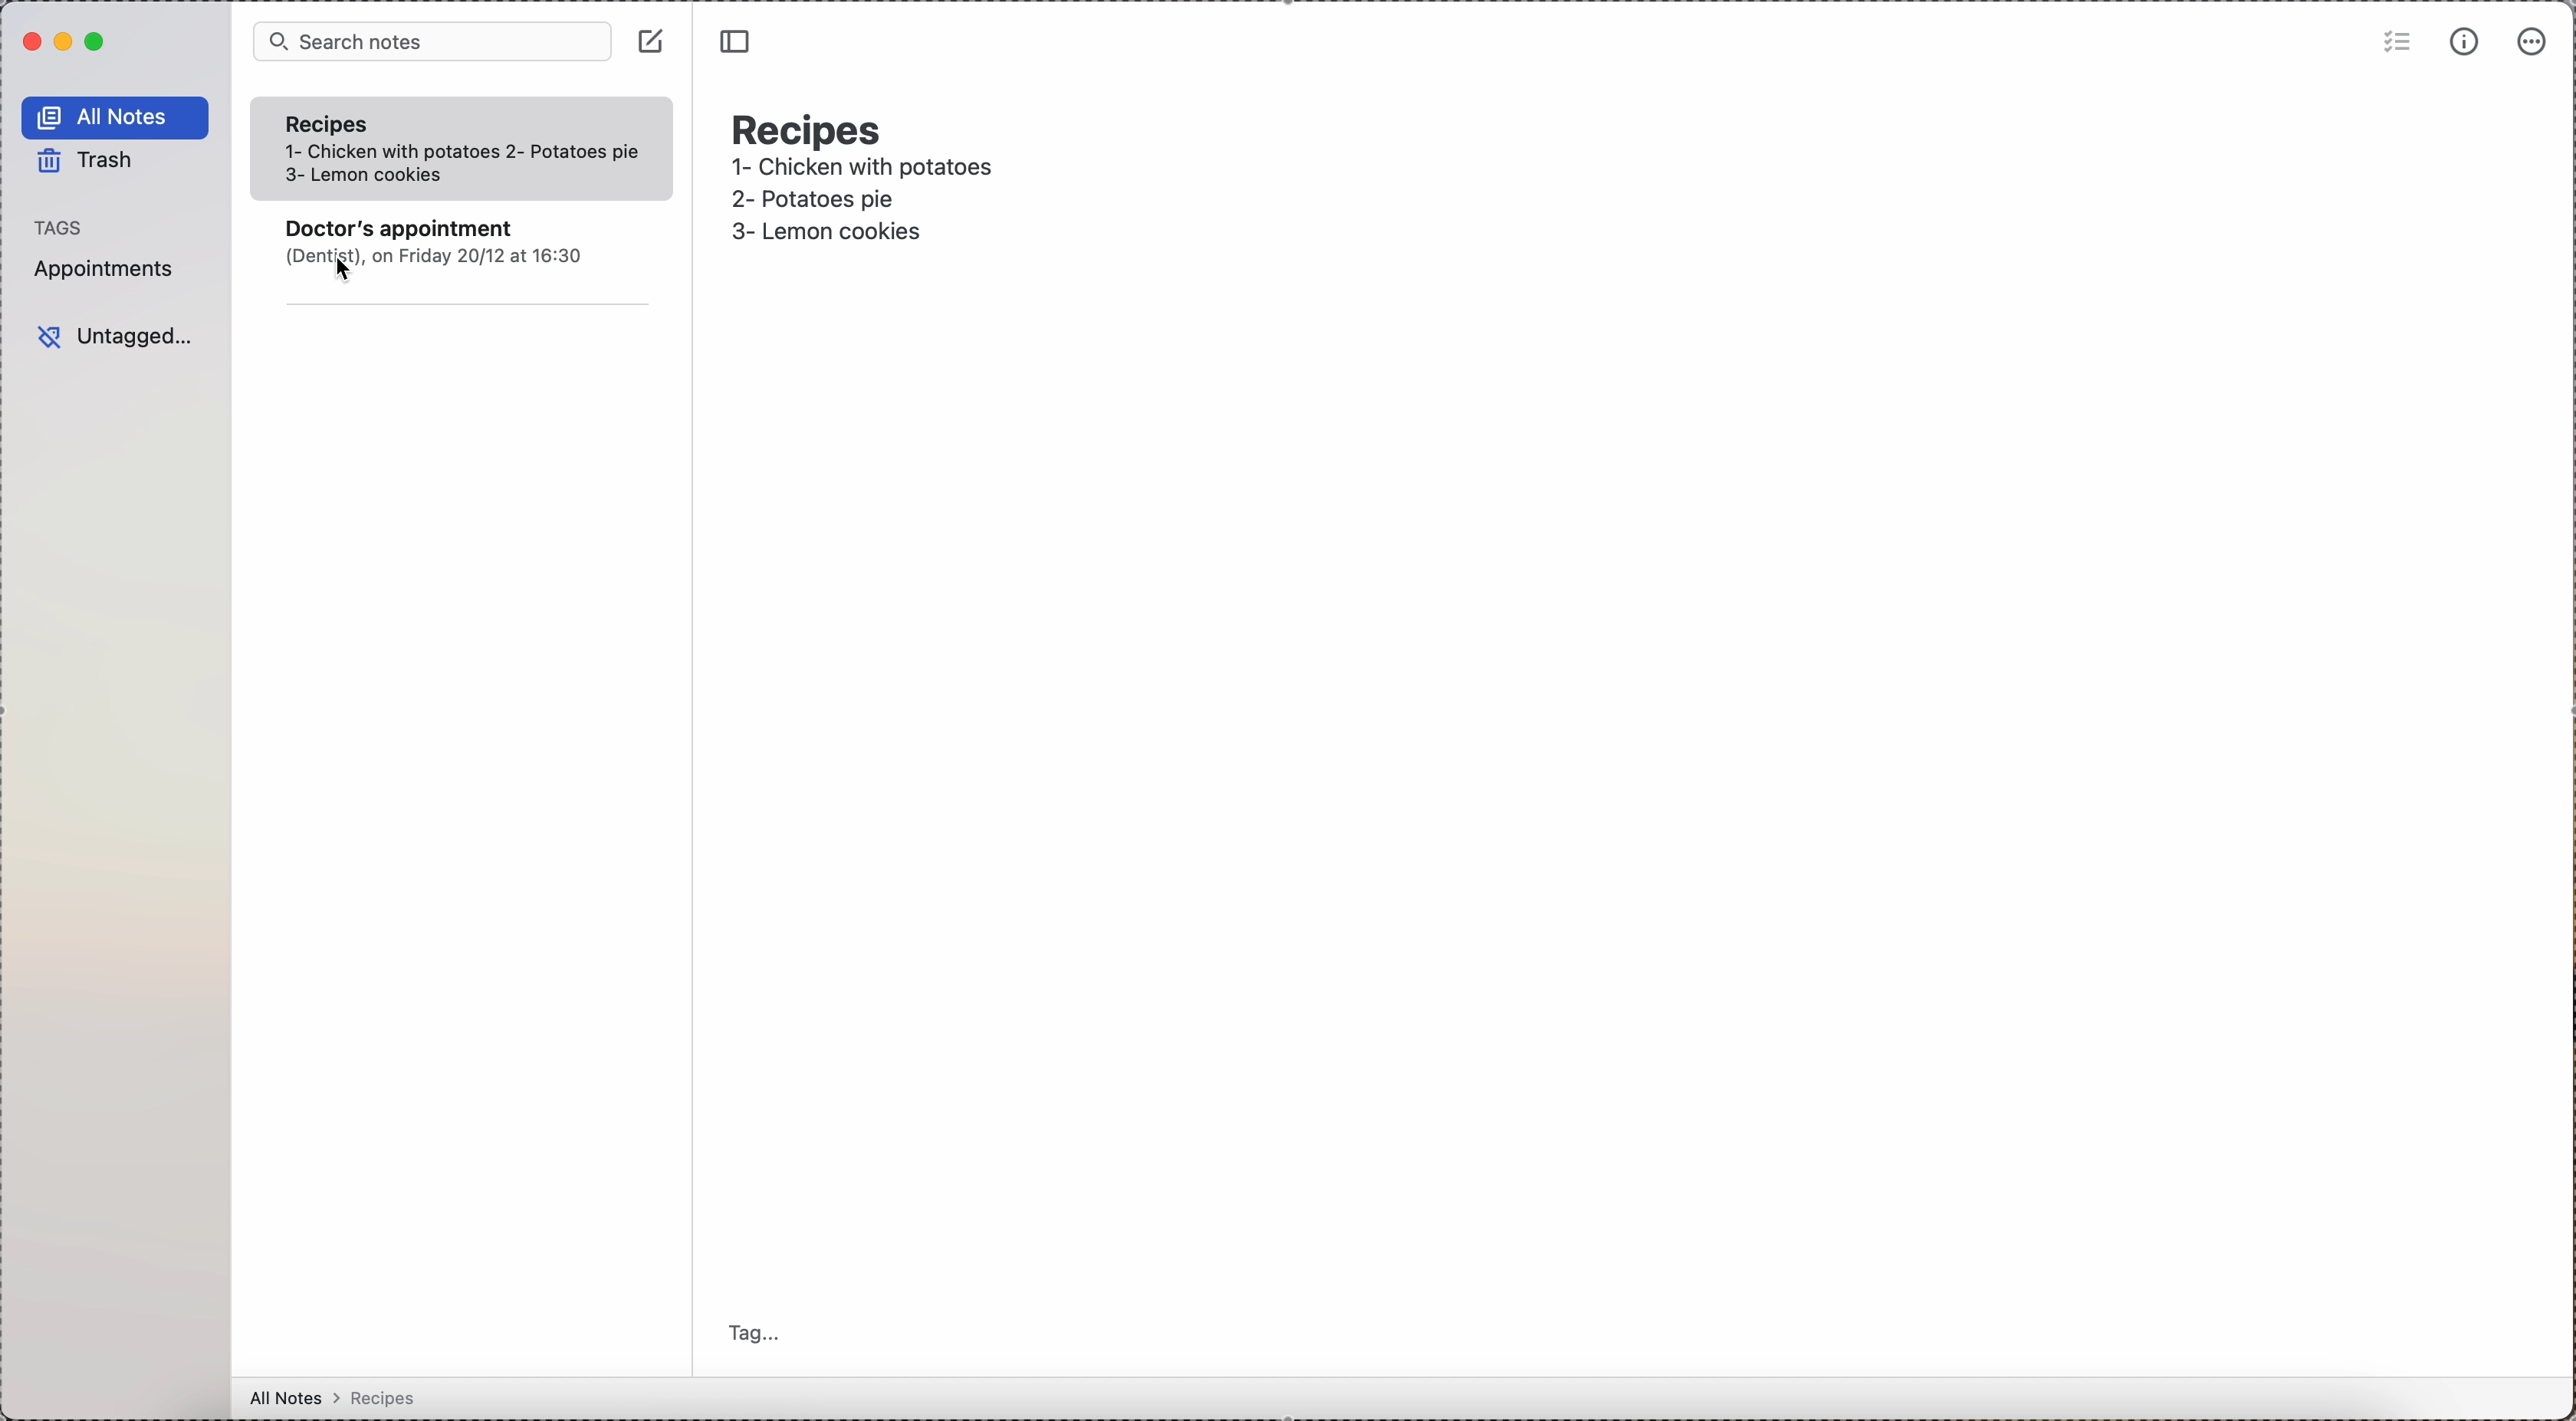 The image size is (2576, 1421). What do you see at coordinates (461, 152) in the screenshot?
I see `1-chicken with potatoes 2- Potatoes pie` at bounding box center [461, 152].